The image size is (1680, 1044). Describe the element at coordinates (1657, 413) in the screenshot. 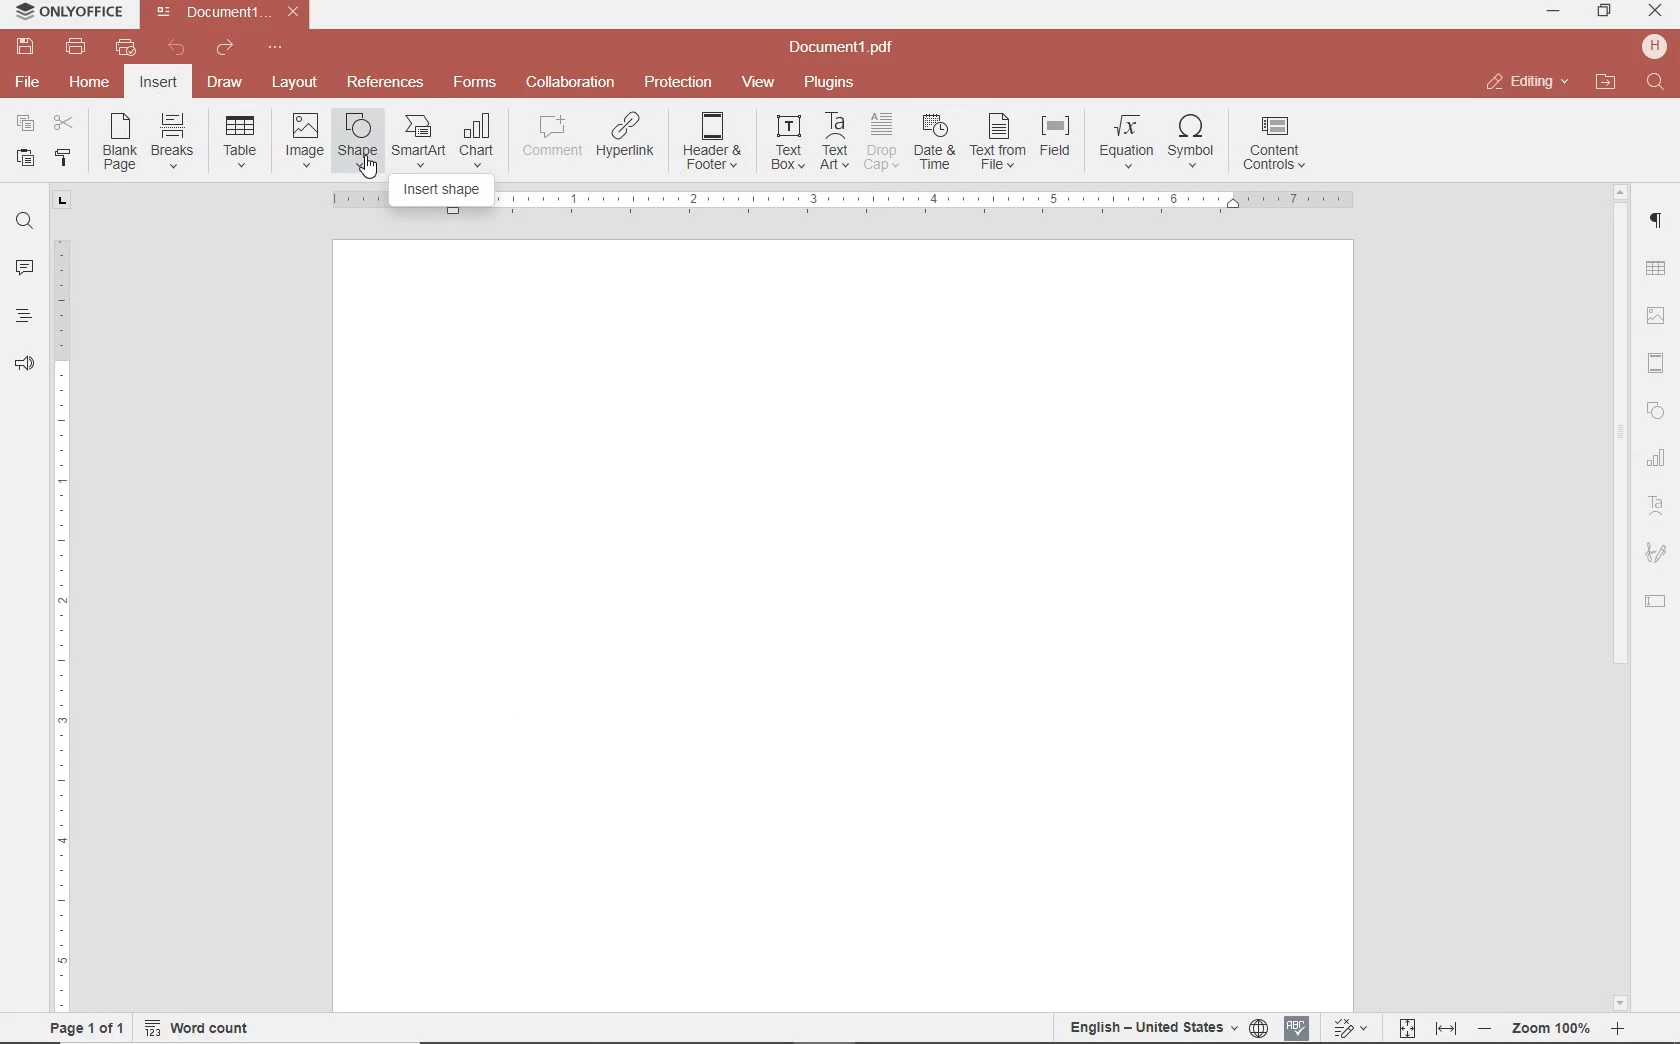

I see `SHAPES` at that location.